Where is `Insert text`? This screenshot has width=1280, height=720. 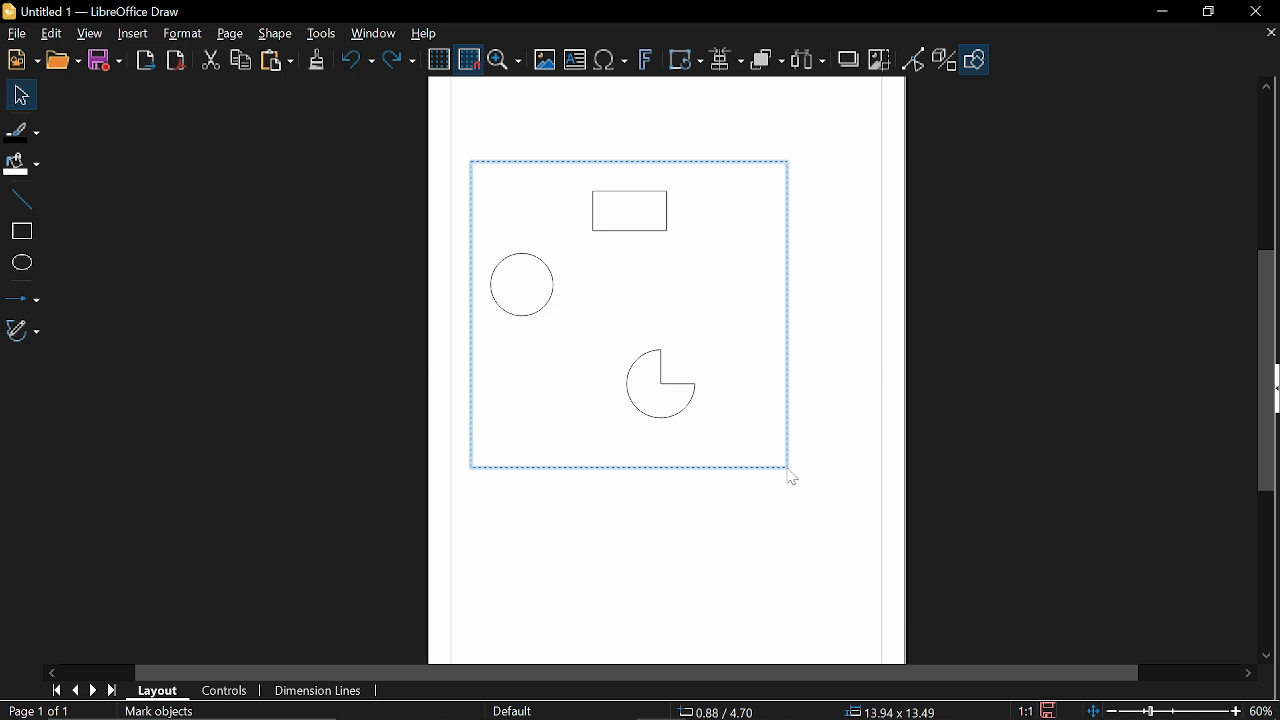
Insert text is located at coordinates (574, 60).